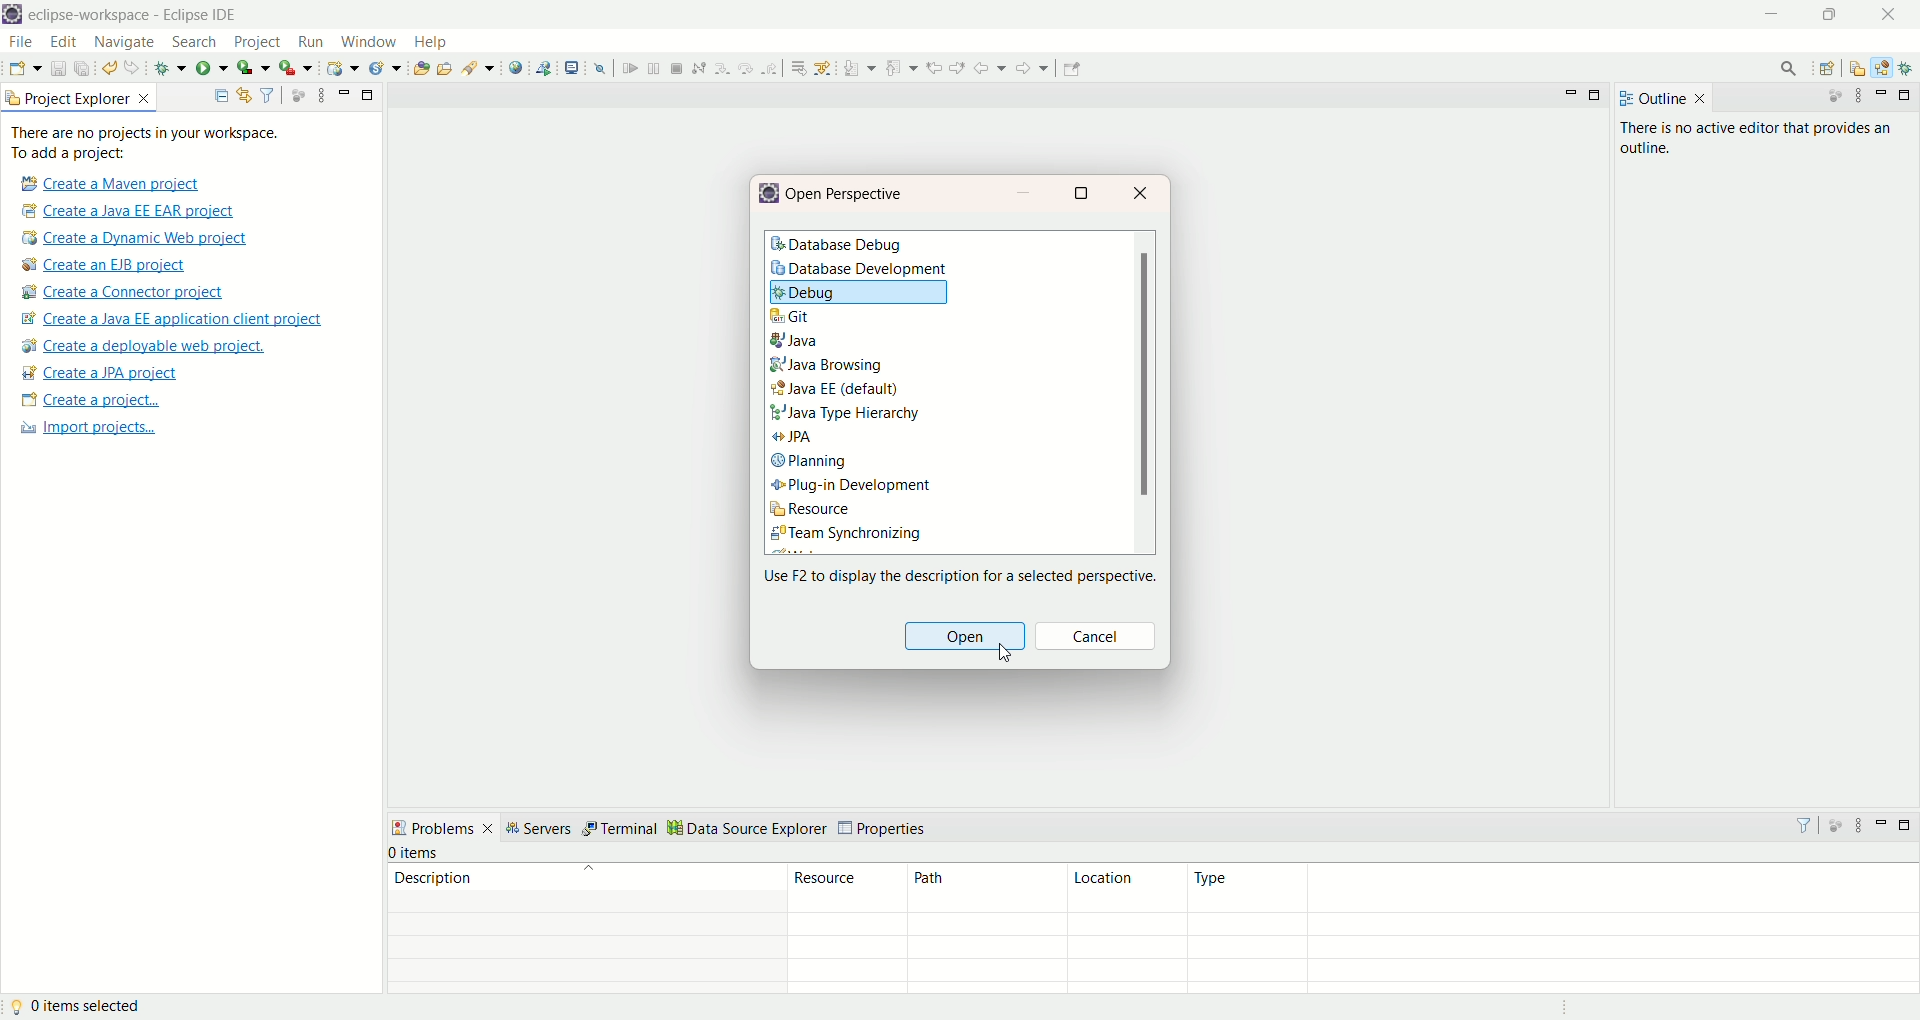 The width and height of the screenshot is (1920, 1020). Describe the element at coordinates (309, 45) in the screenshot. I see `run` at that location.